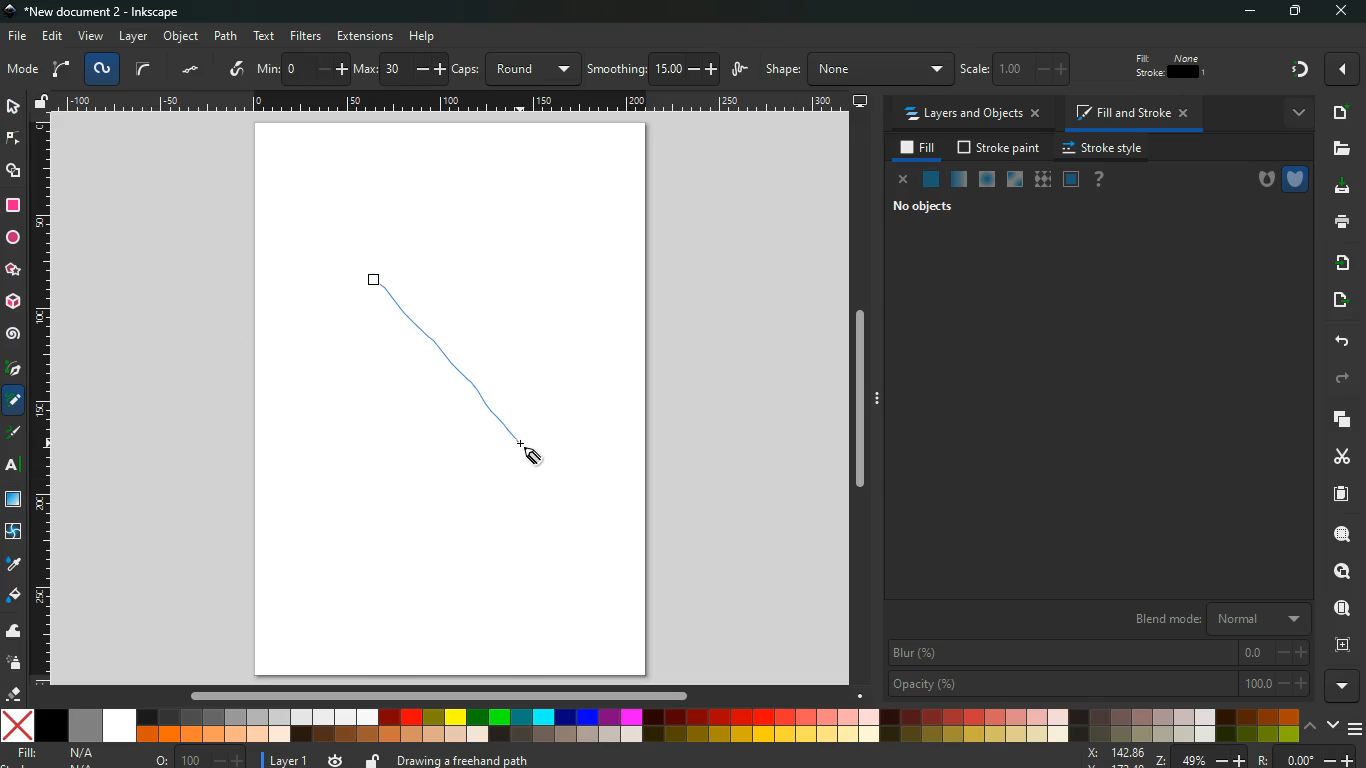 Image resolution: width=1366 pixels, height=768 pixels. Describe the element at coordinates (515, 69) in the screenshot. I see `caps` at that location.